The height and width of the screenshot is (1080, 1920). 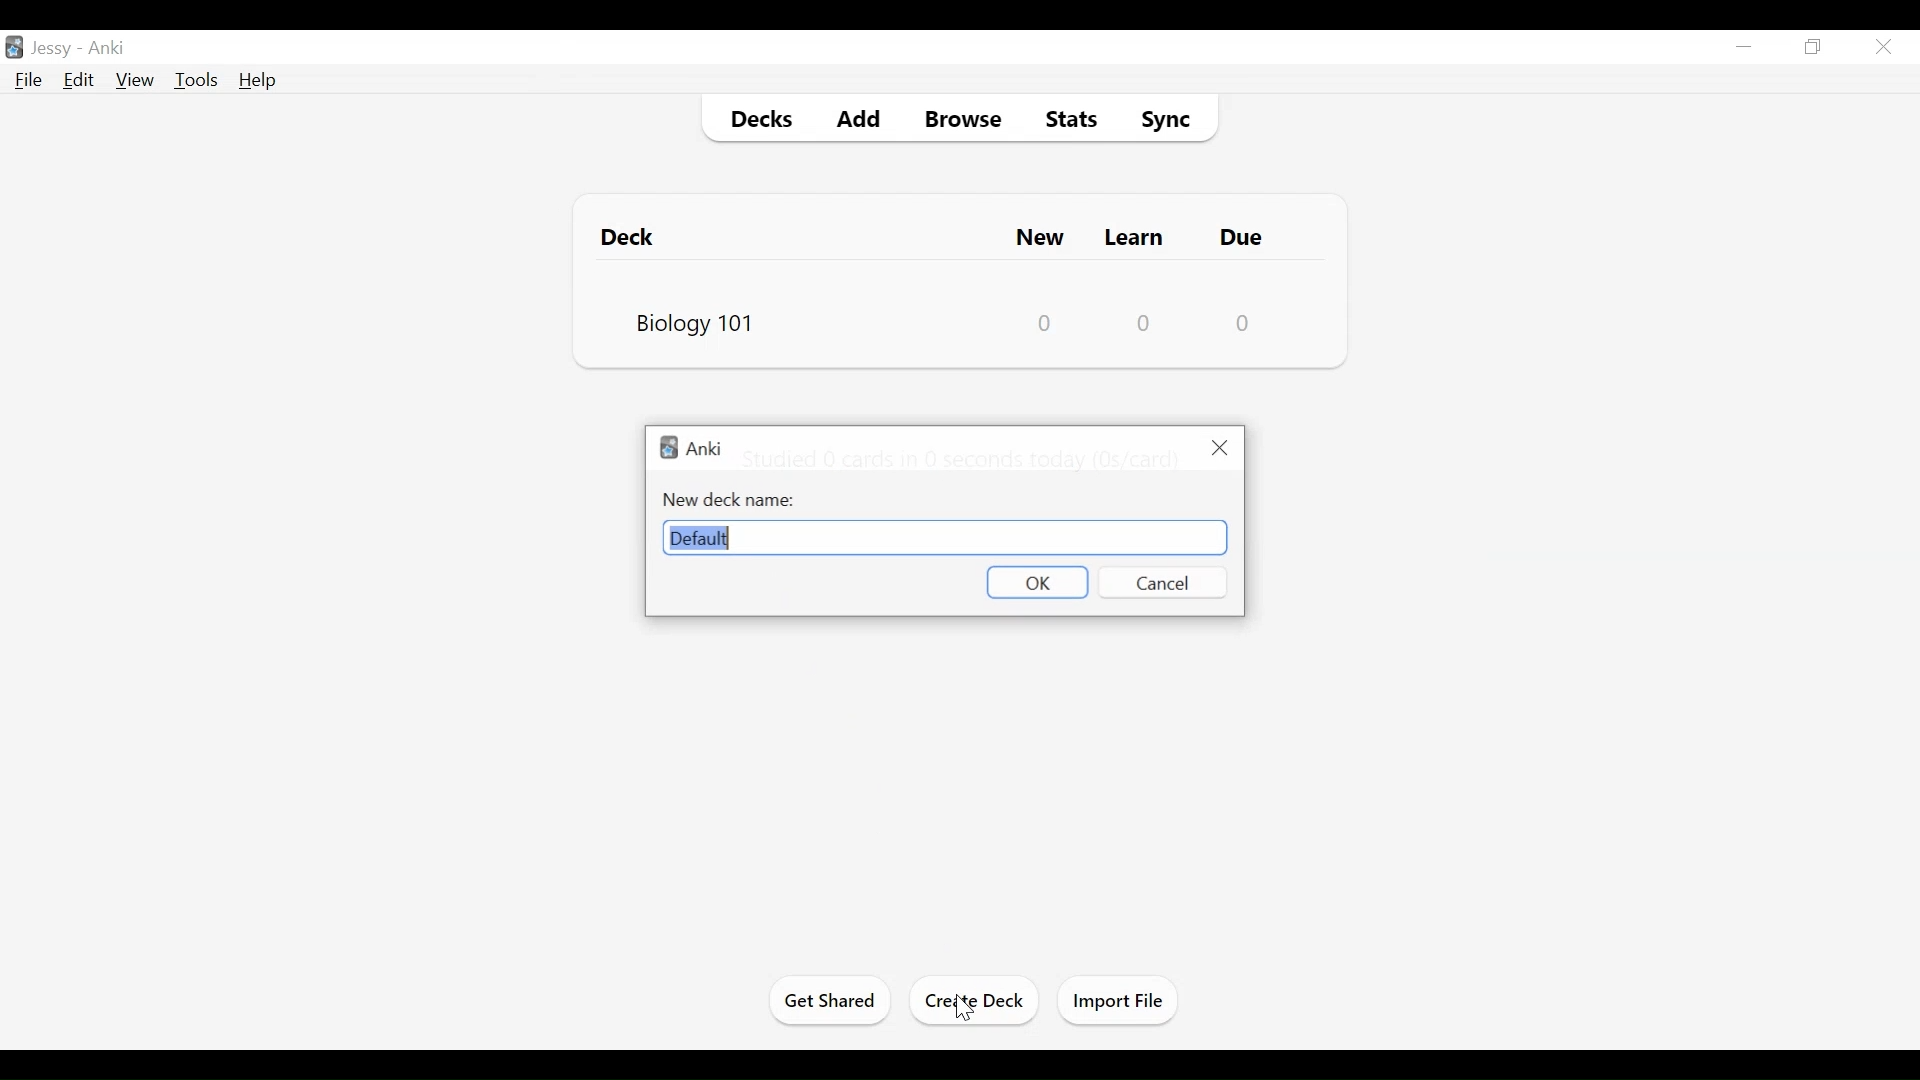 What do you see at coordinates (1245, 238) in the screenshot?
I see `Due Card` at bounding box center [1245, 238].